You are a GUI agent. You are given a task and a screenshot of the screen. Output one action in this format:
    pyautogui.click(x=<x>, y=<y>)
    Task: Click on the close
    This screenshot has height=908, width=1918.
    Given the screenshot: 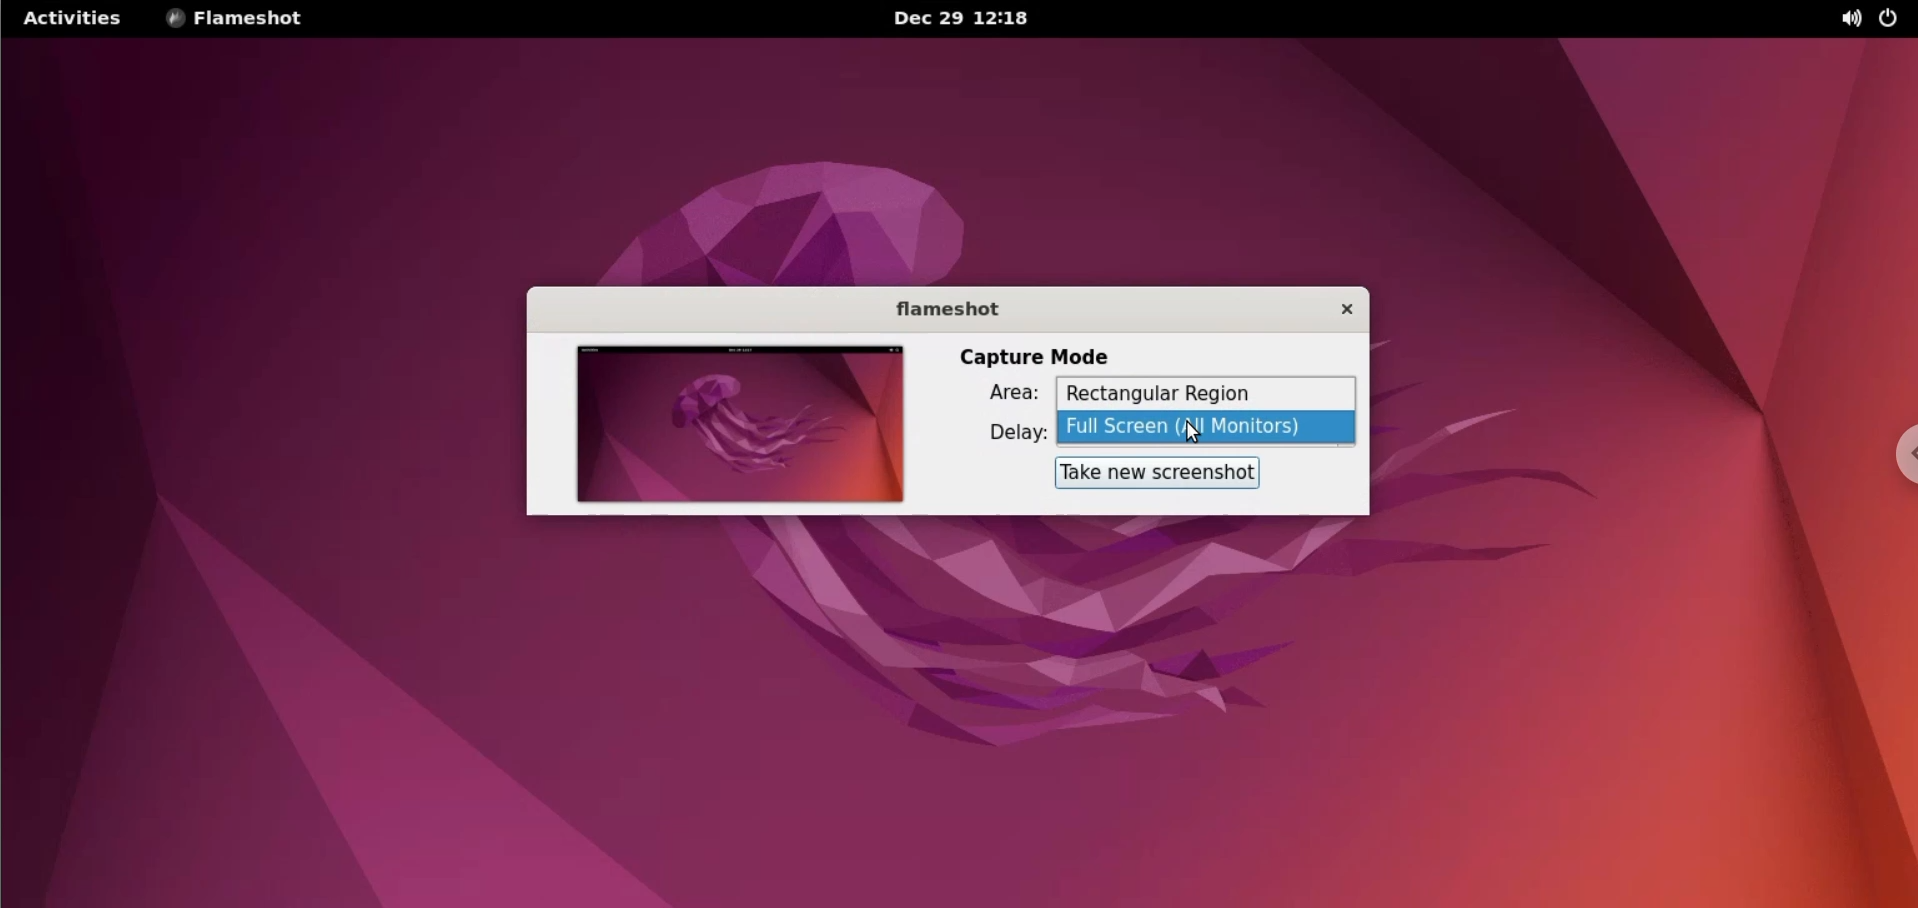 What is the action you would take?
    pyautogui.click(x=1341, y=309)
    